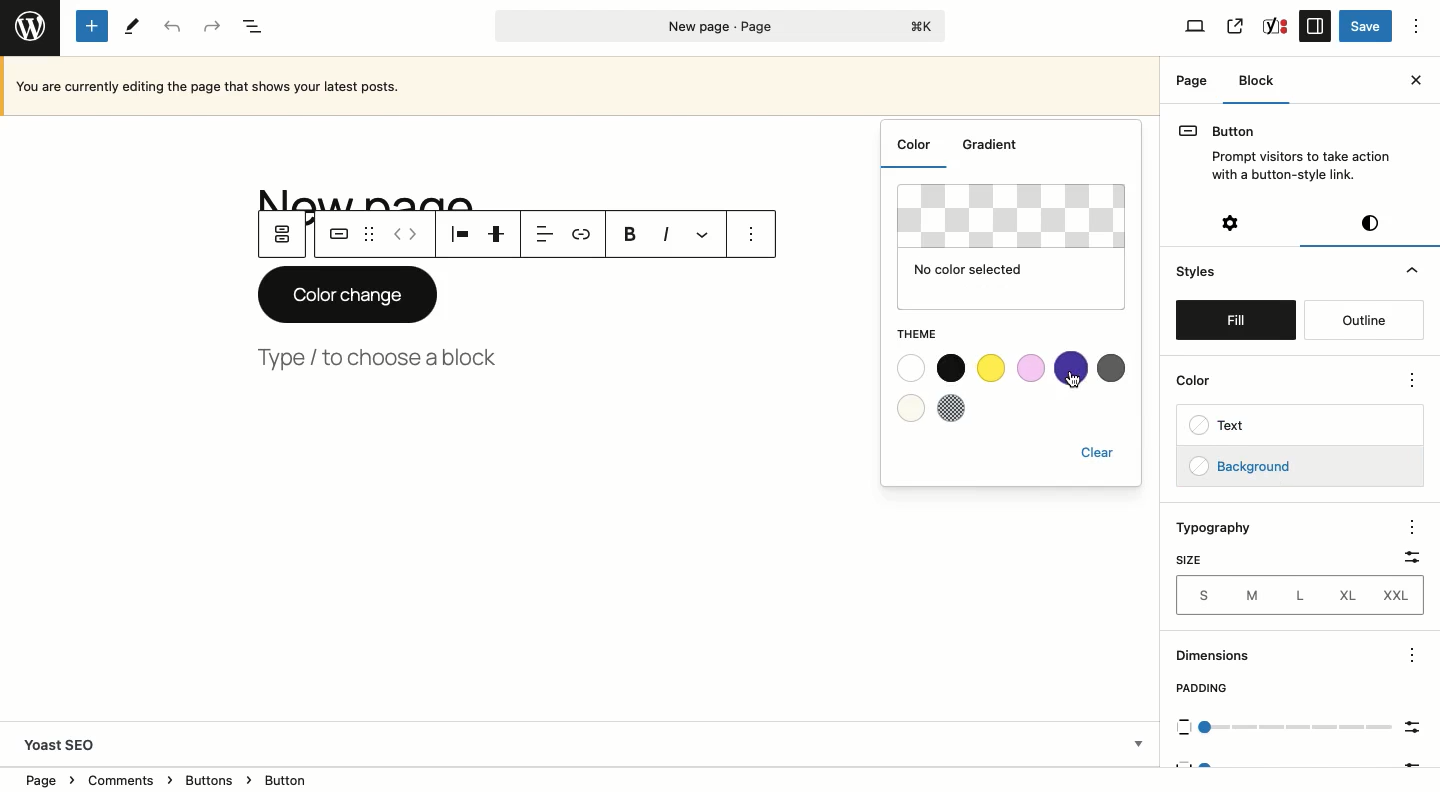 Image resolution: width=1440 pixels, height=792 pixels. What do you see at coordinates (1202, 272) in the screenshot?
I see `Styles` at bounding box center [1202, 272].